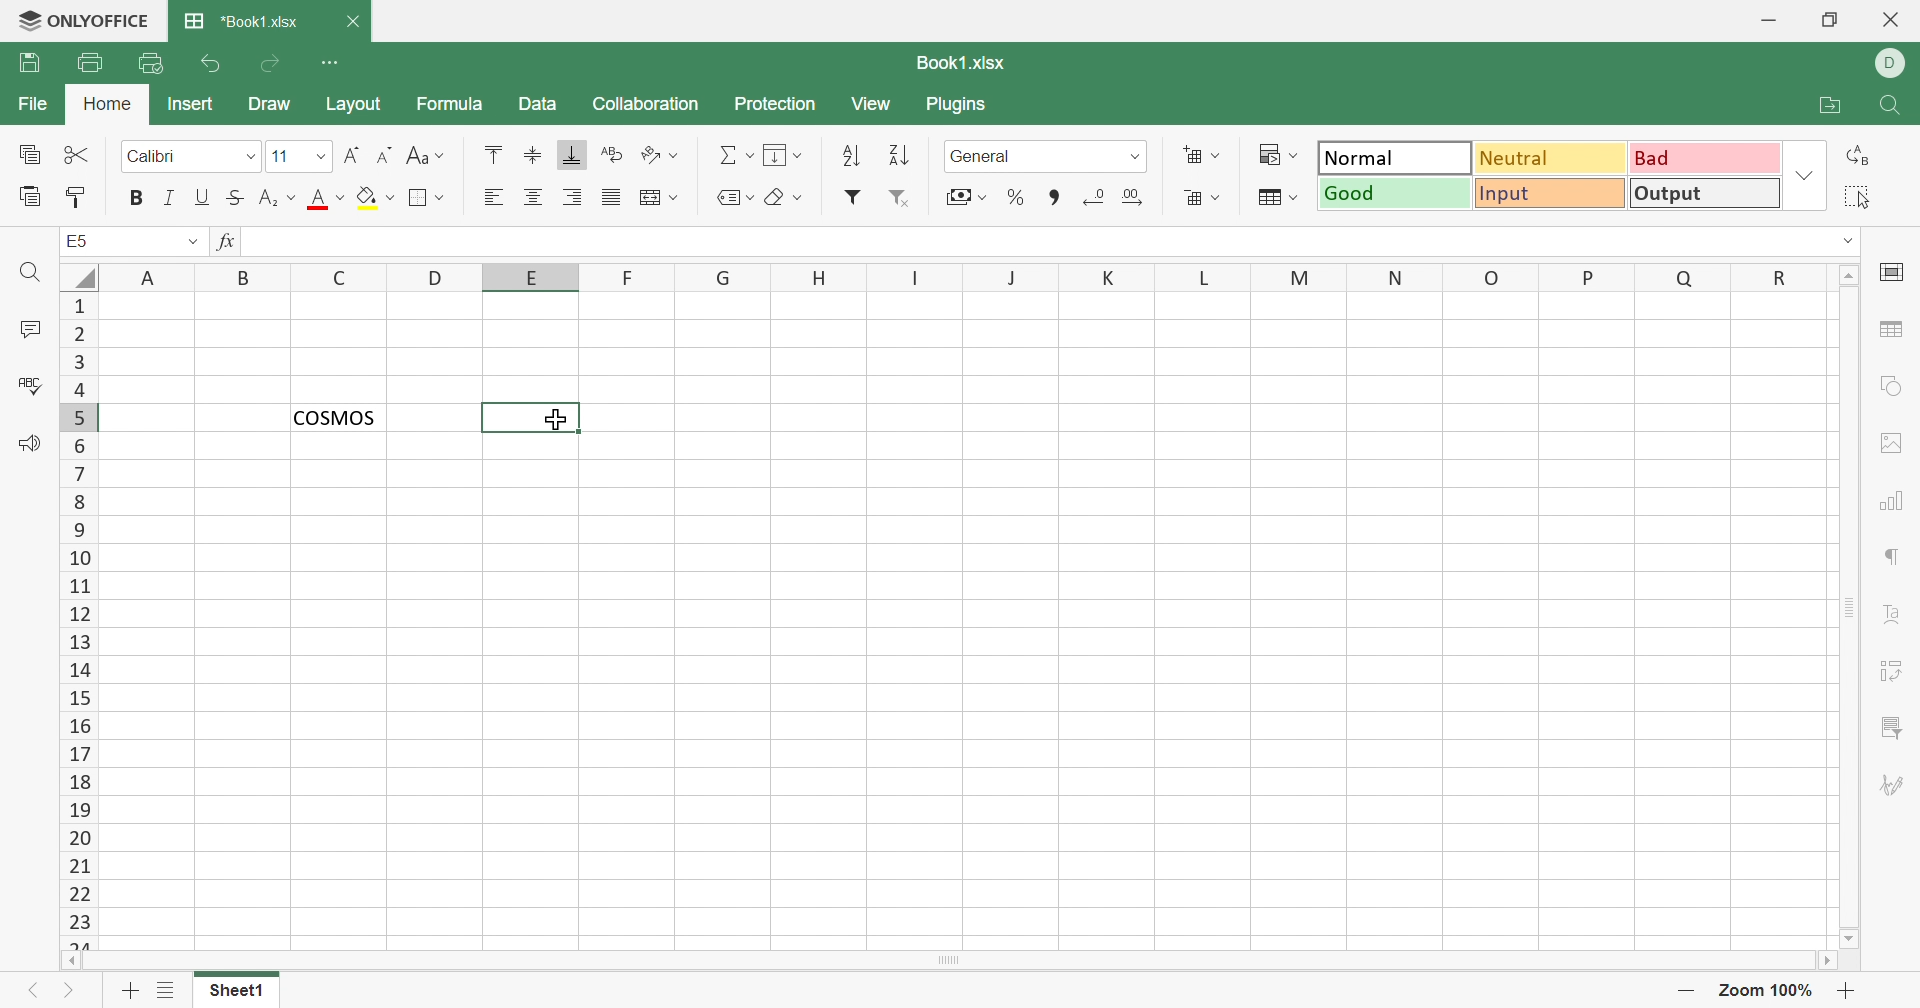 The width and height of the screenshot is (1920, 1008). I want to click on Align middle, so click(534, 156).